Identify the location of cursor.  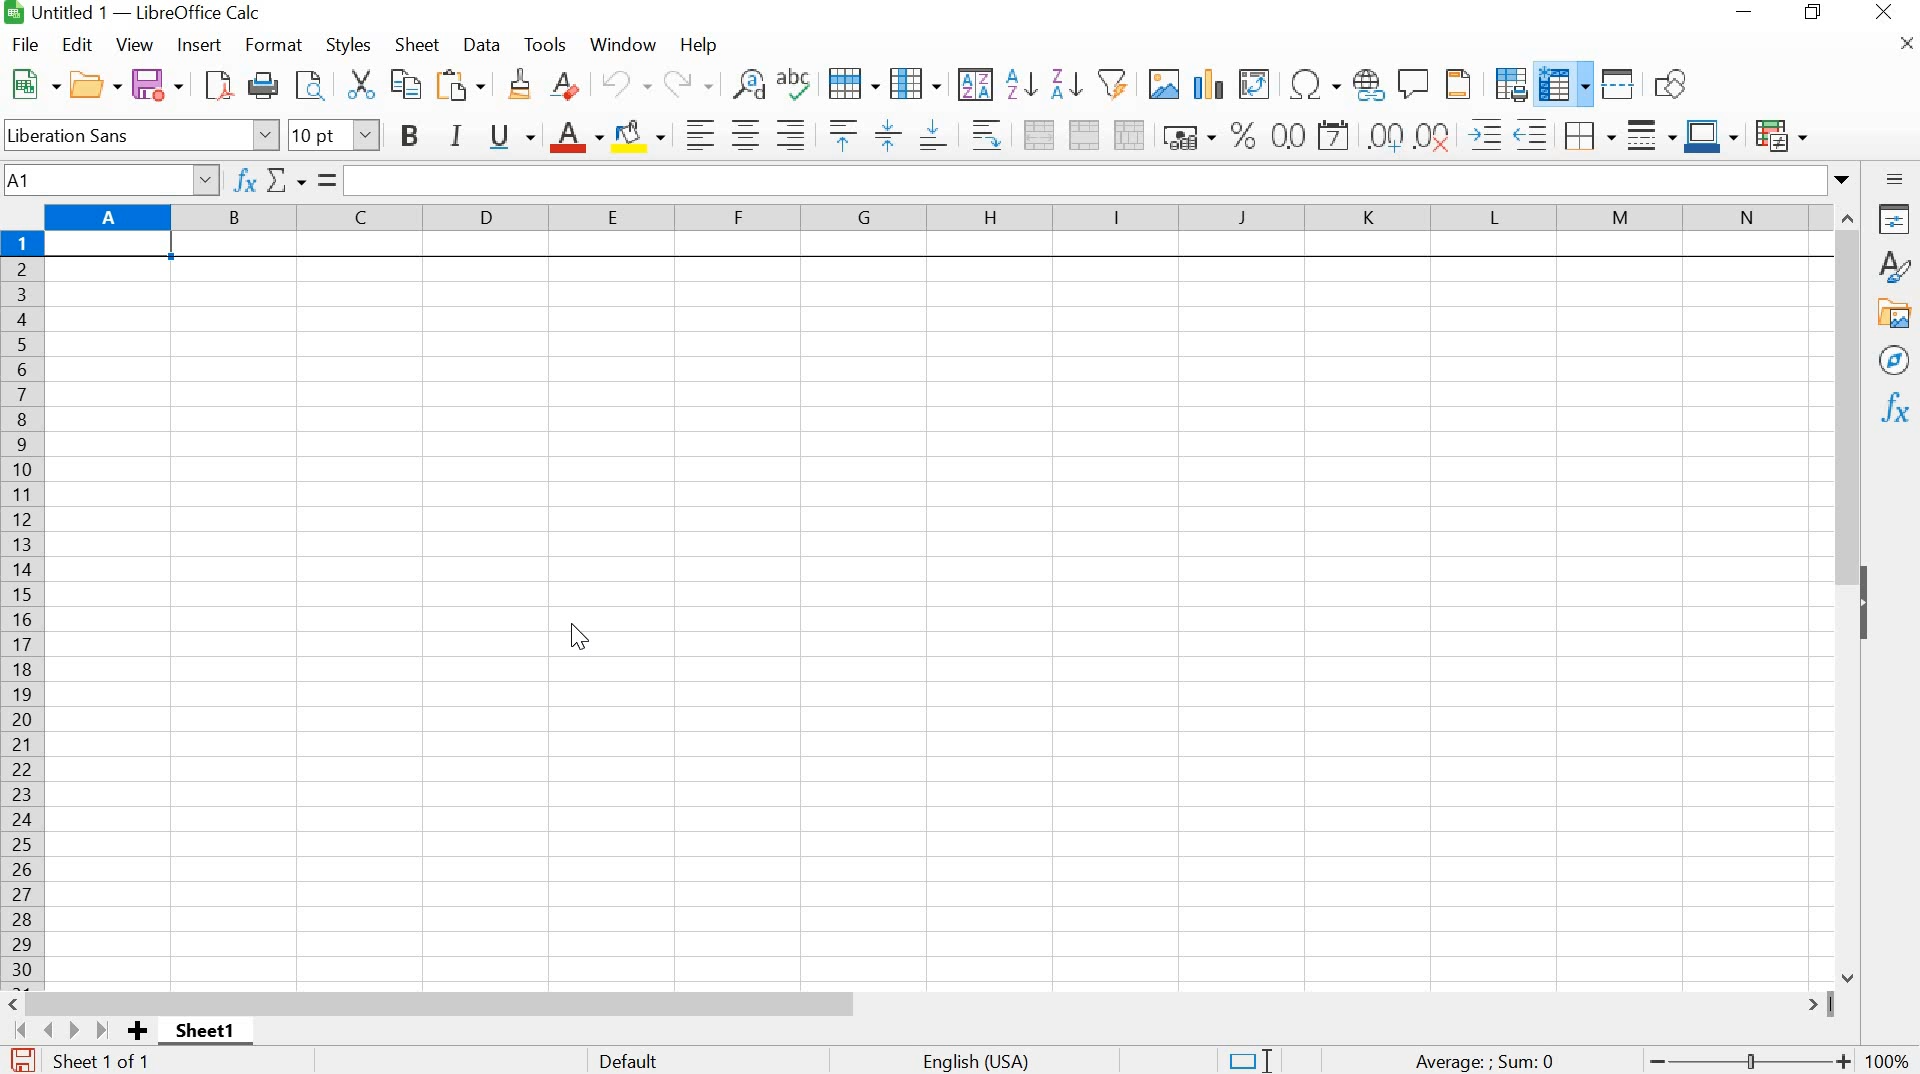
(587, 632).